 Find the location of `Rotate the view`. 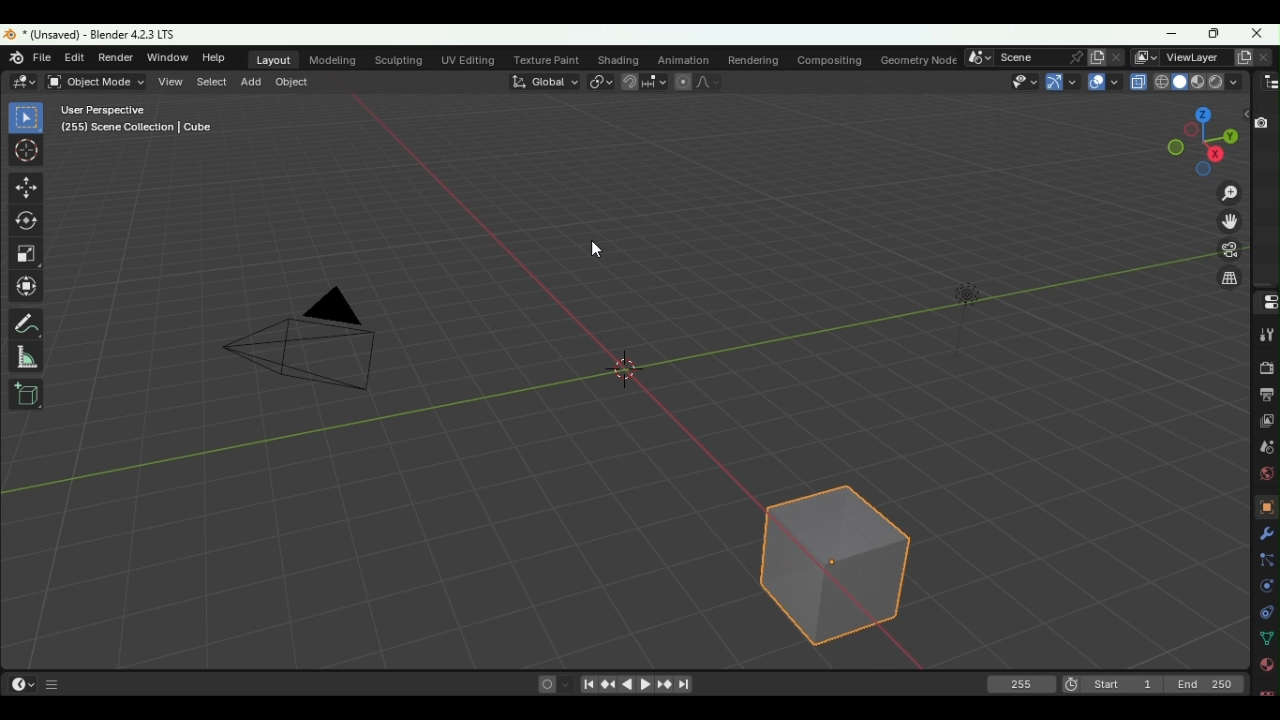

Rotate the view is located at coordinates (1216, 154).